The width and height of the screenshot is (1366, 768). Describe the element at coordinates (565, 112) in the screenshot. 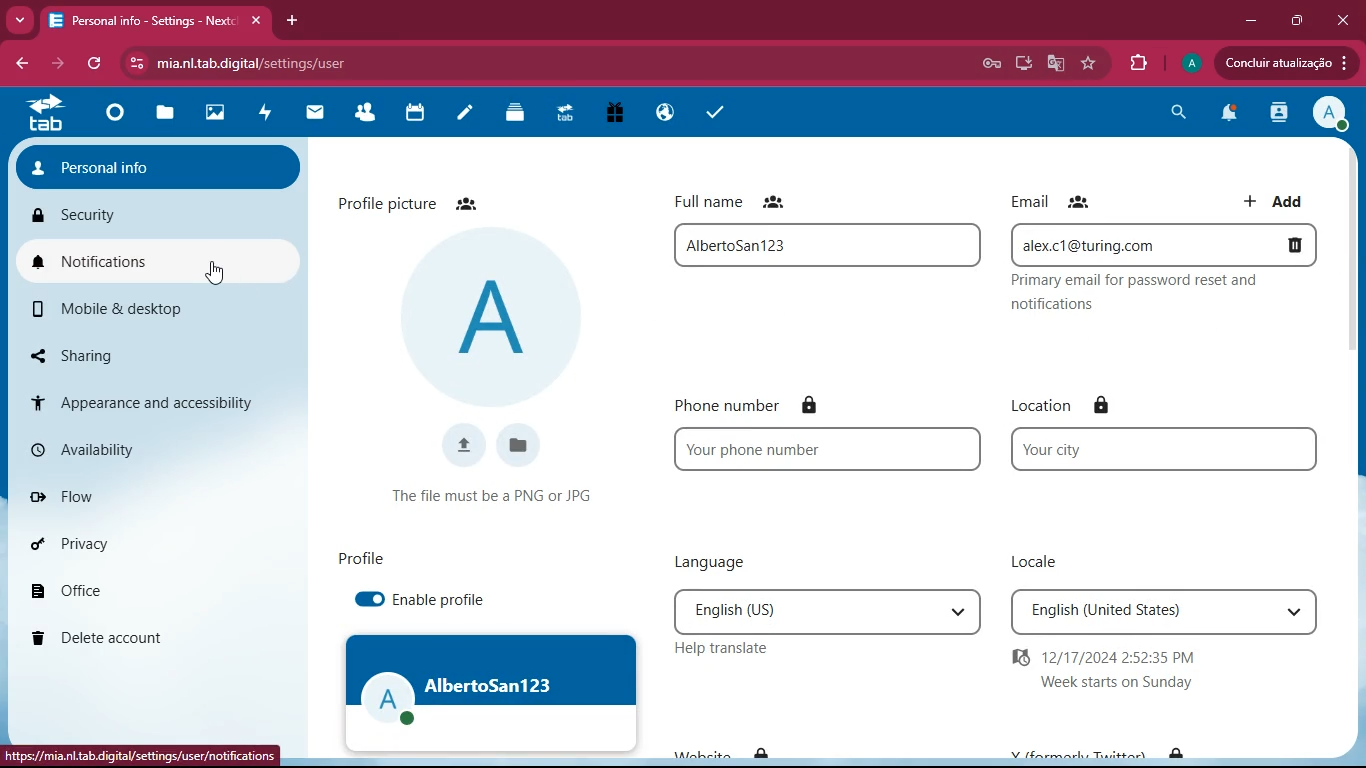

I see `tab` at that location.